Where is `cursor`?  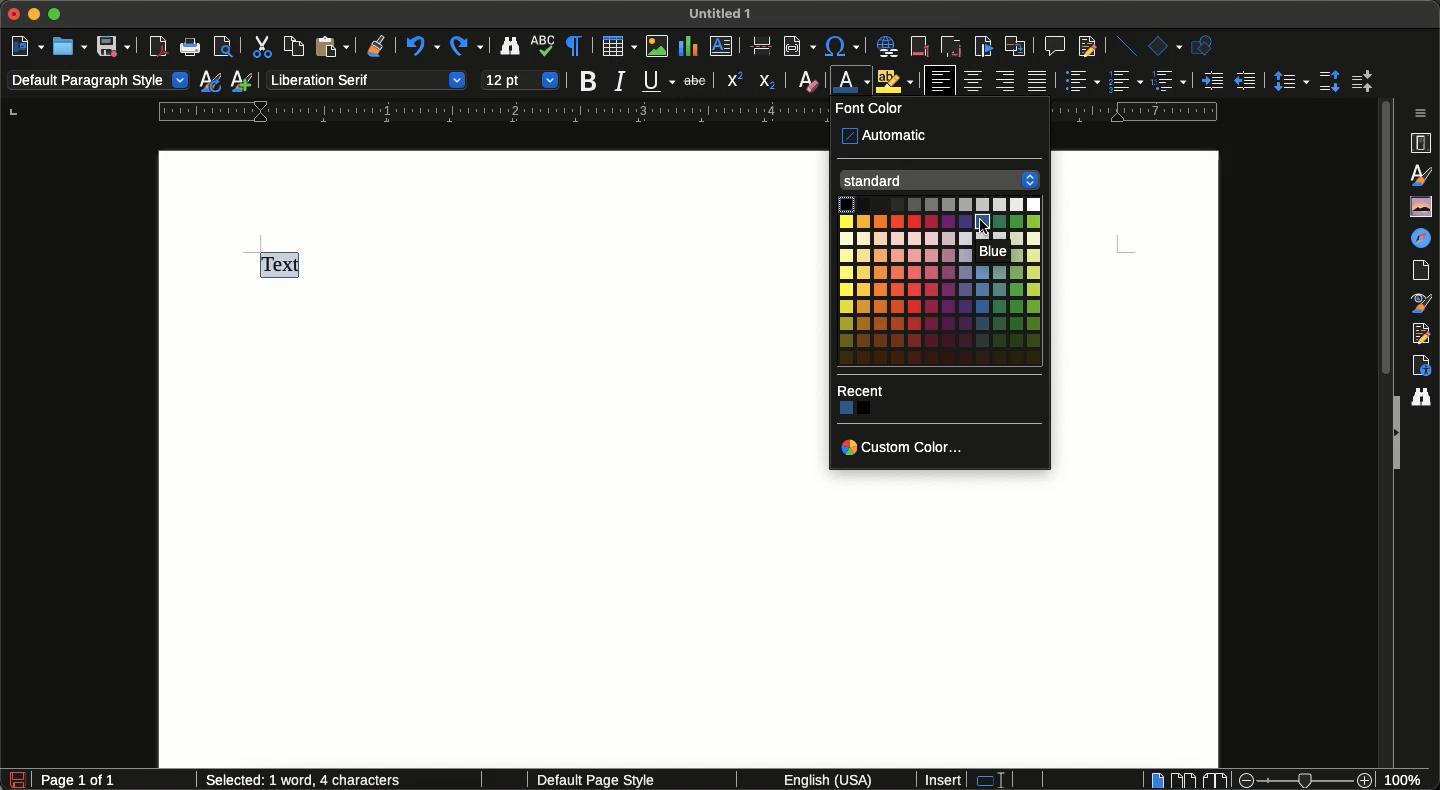
cursor is located at coordinates (978, 225).